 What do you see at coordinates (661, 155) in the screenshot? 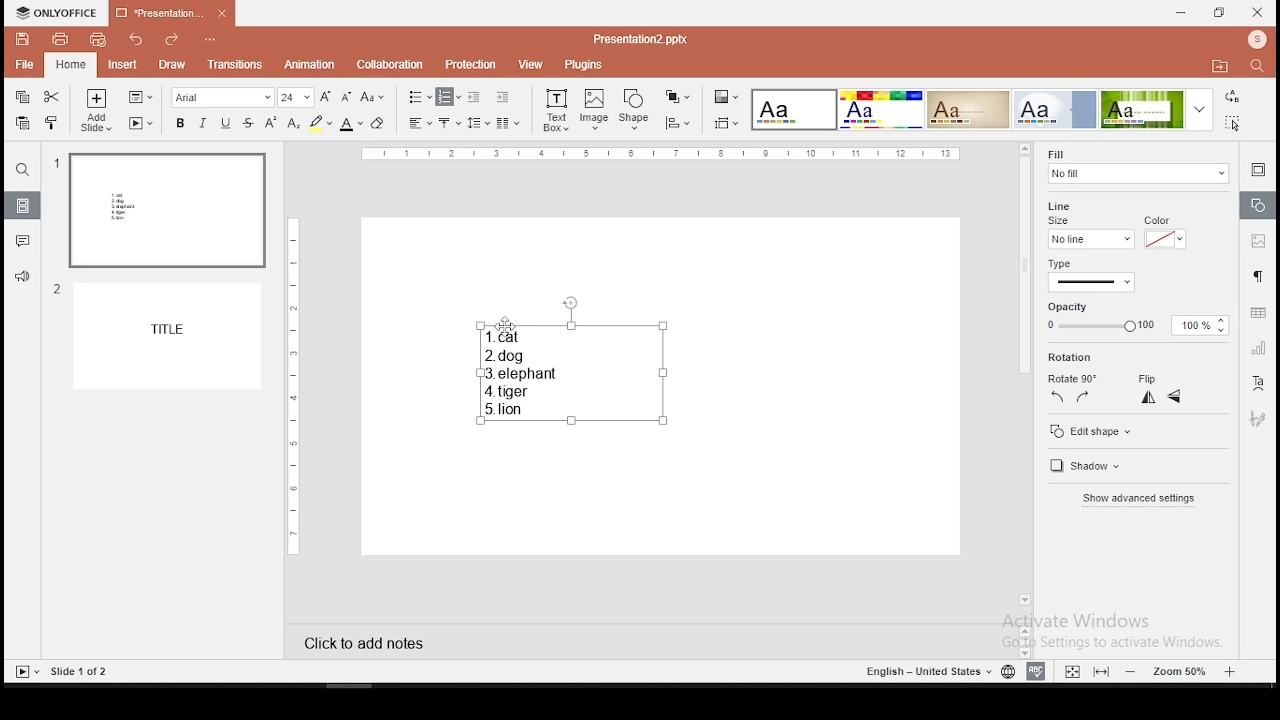
I see `scale` at bounding box center [661, 155].